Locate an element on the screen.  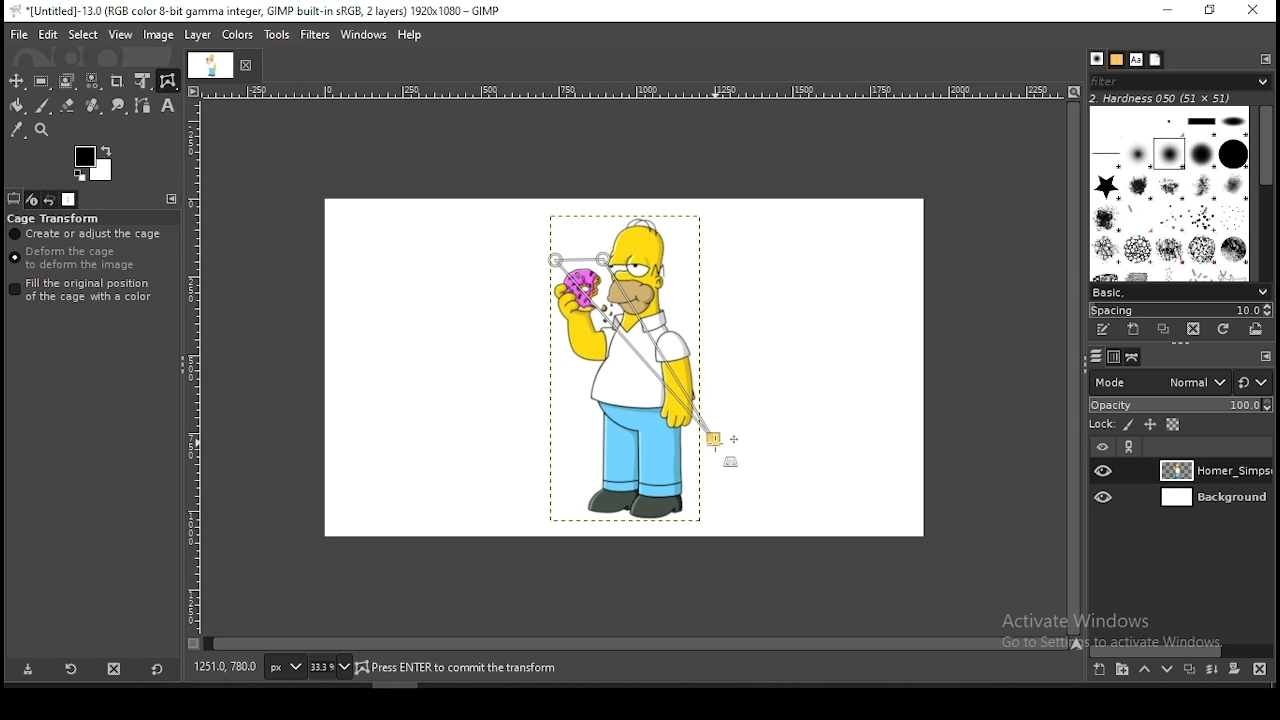
create a new layer group is located at coordinates (1123, 670).